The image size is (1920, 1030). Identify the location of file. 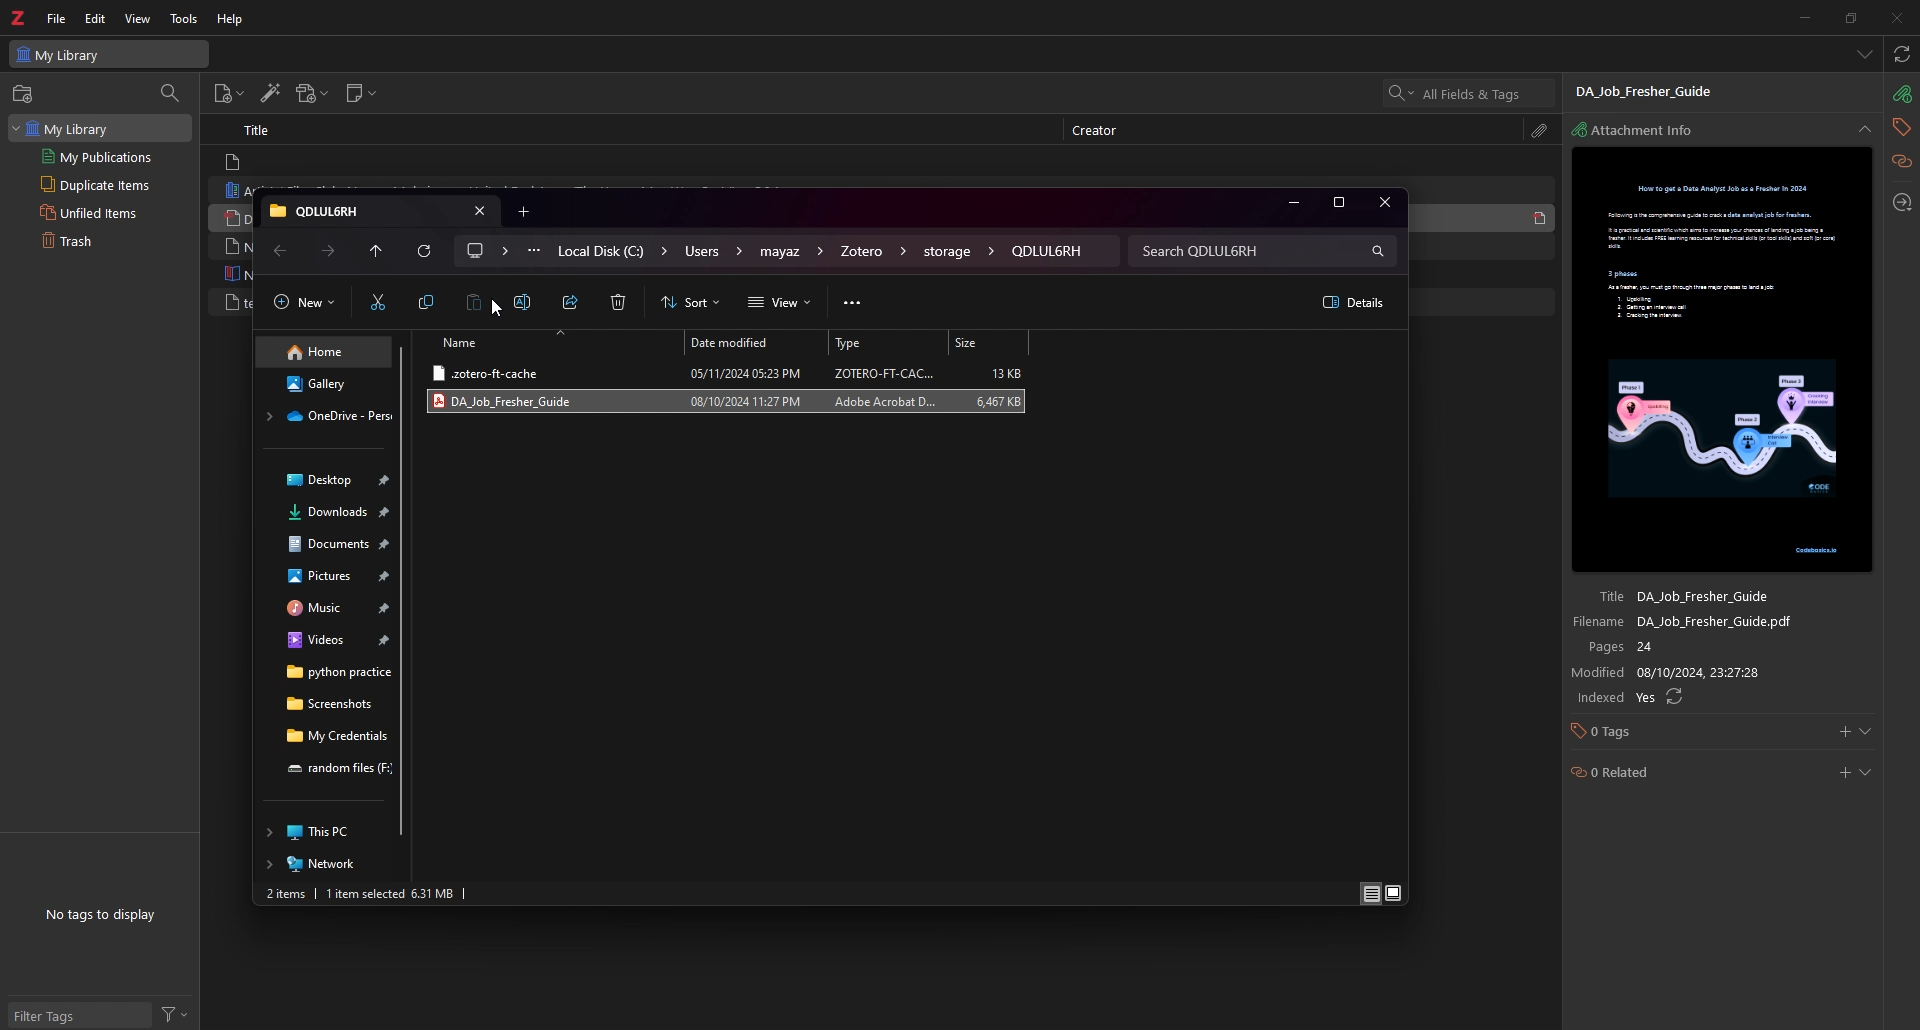
(727, 374).